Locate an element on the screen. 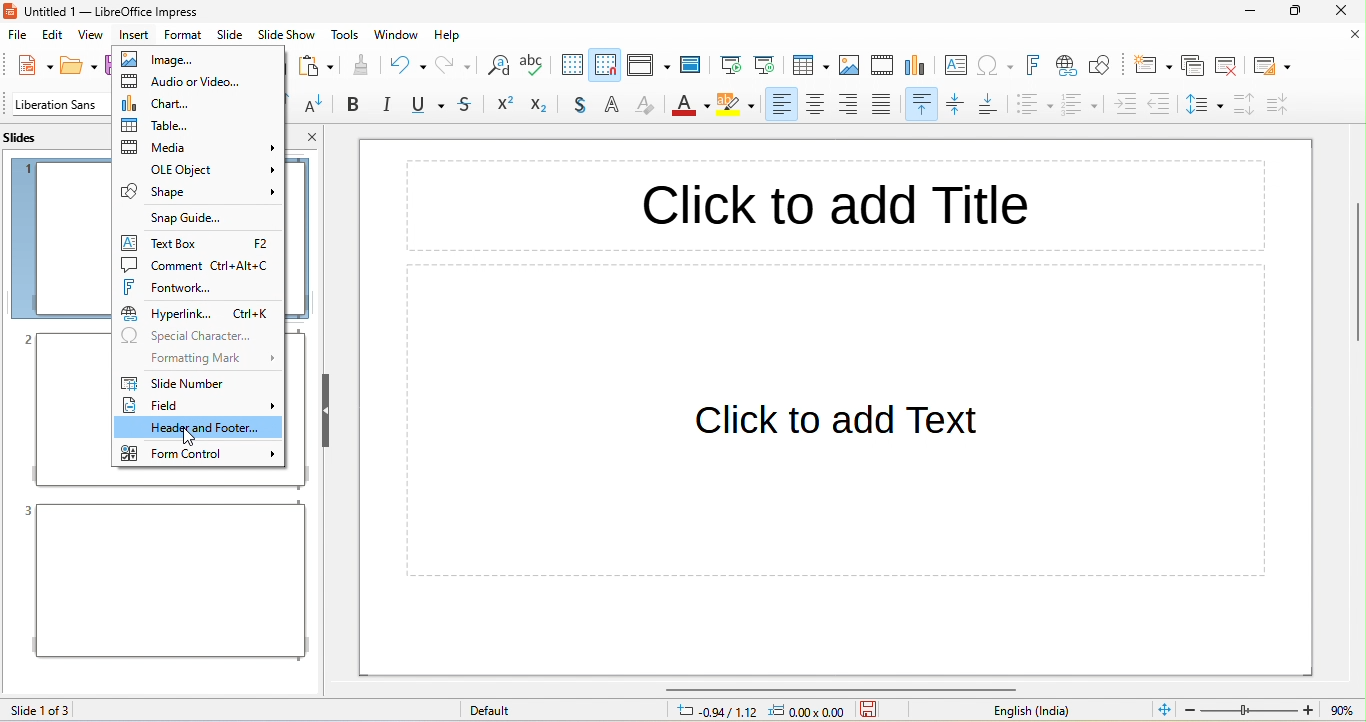 The width and height of the screenshot is (1366, 722). close is located at coordinates (1354, 35).